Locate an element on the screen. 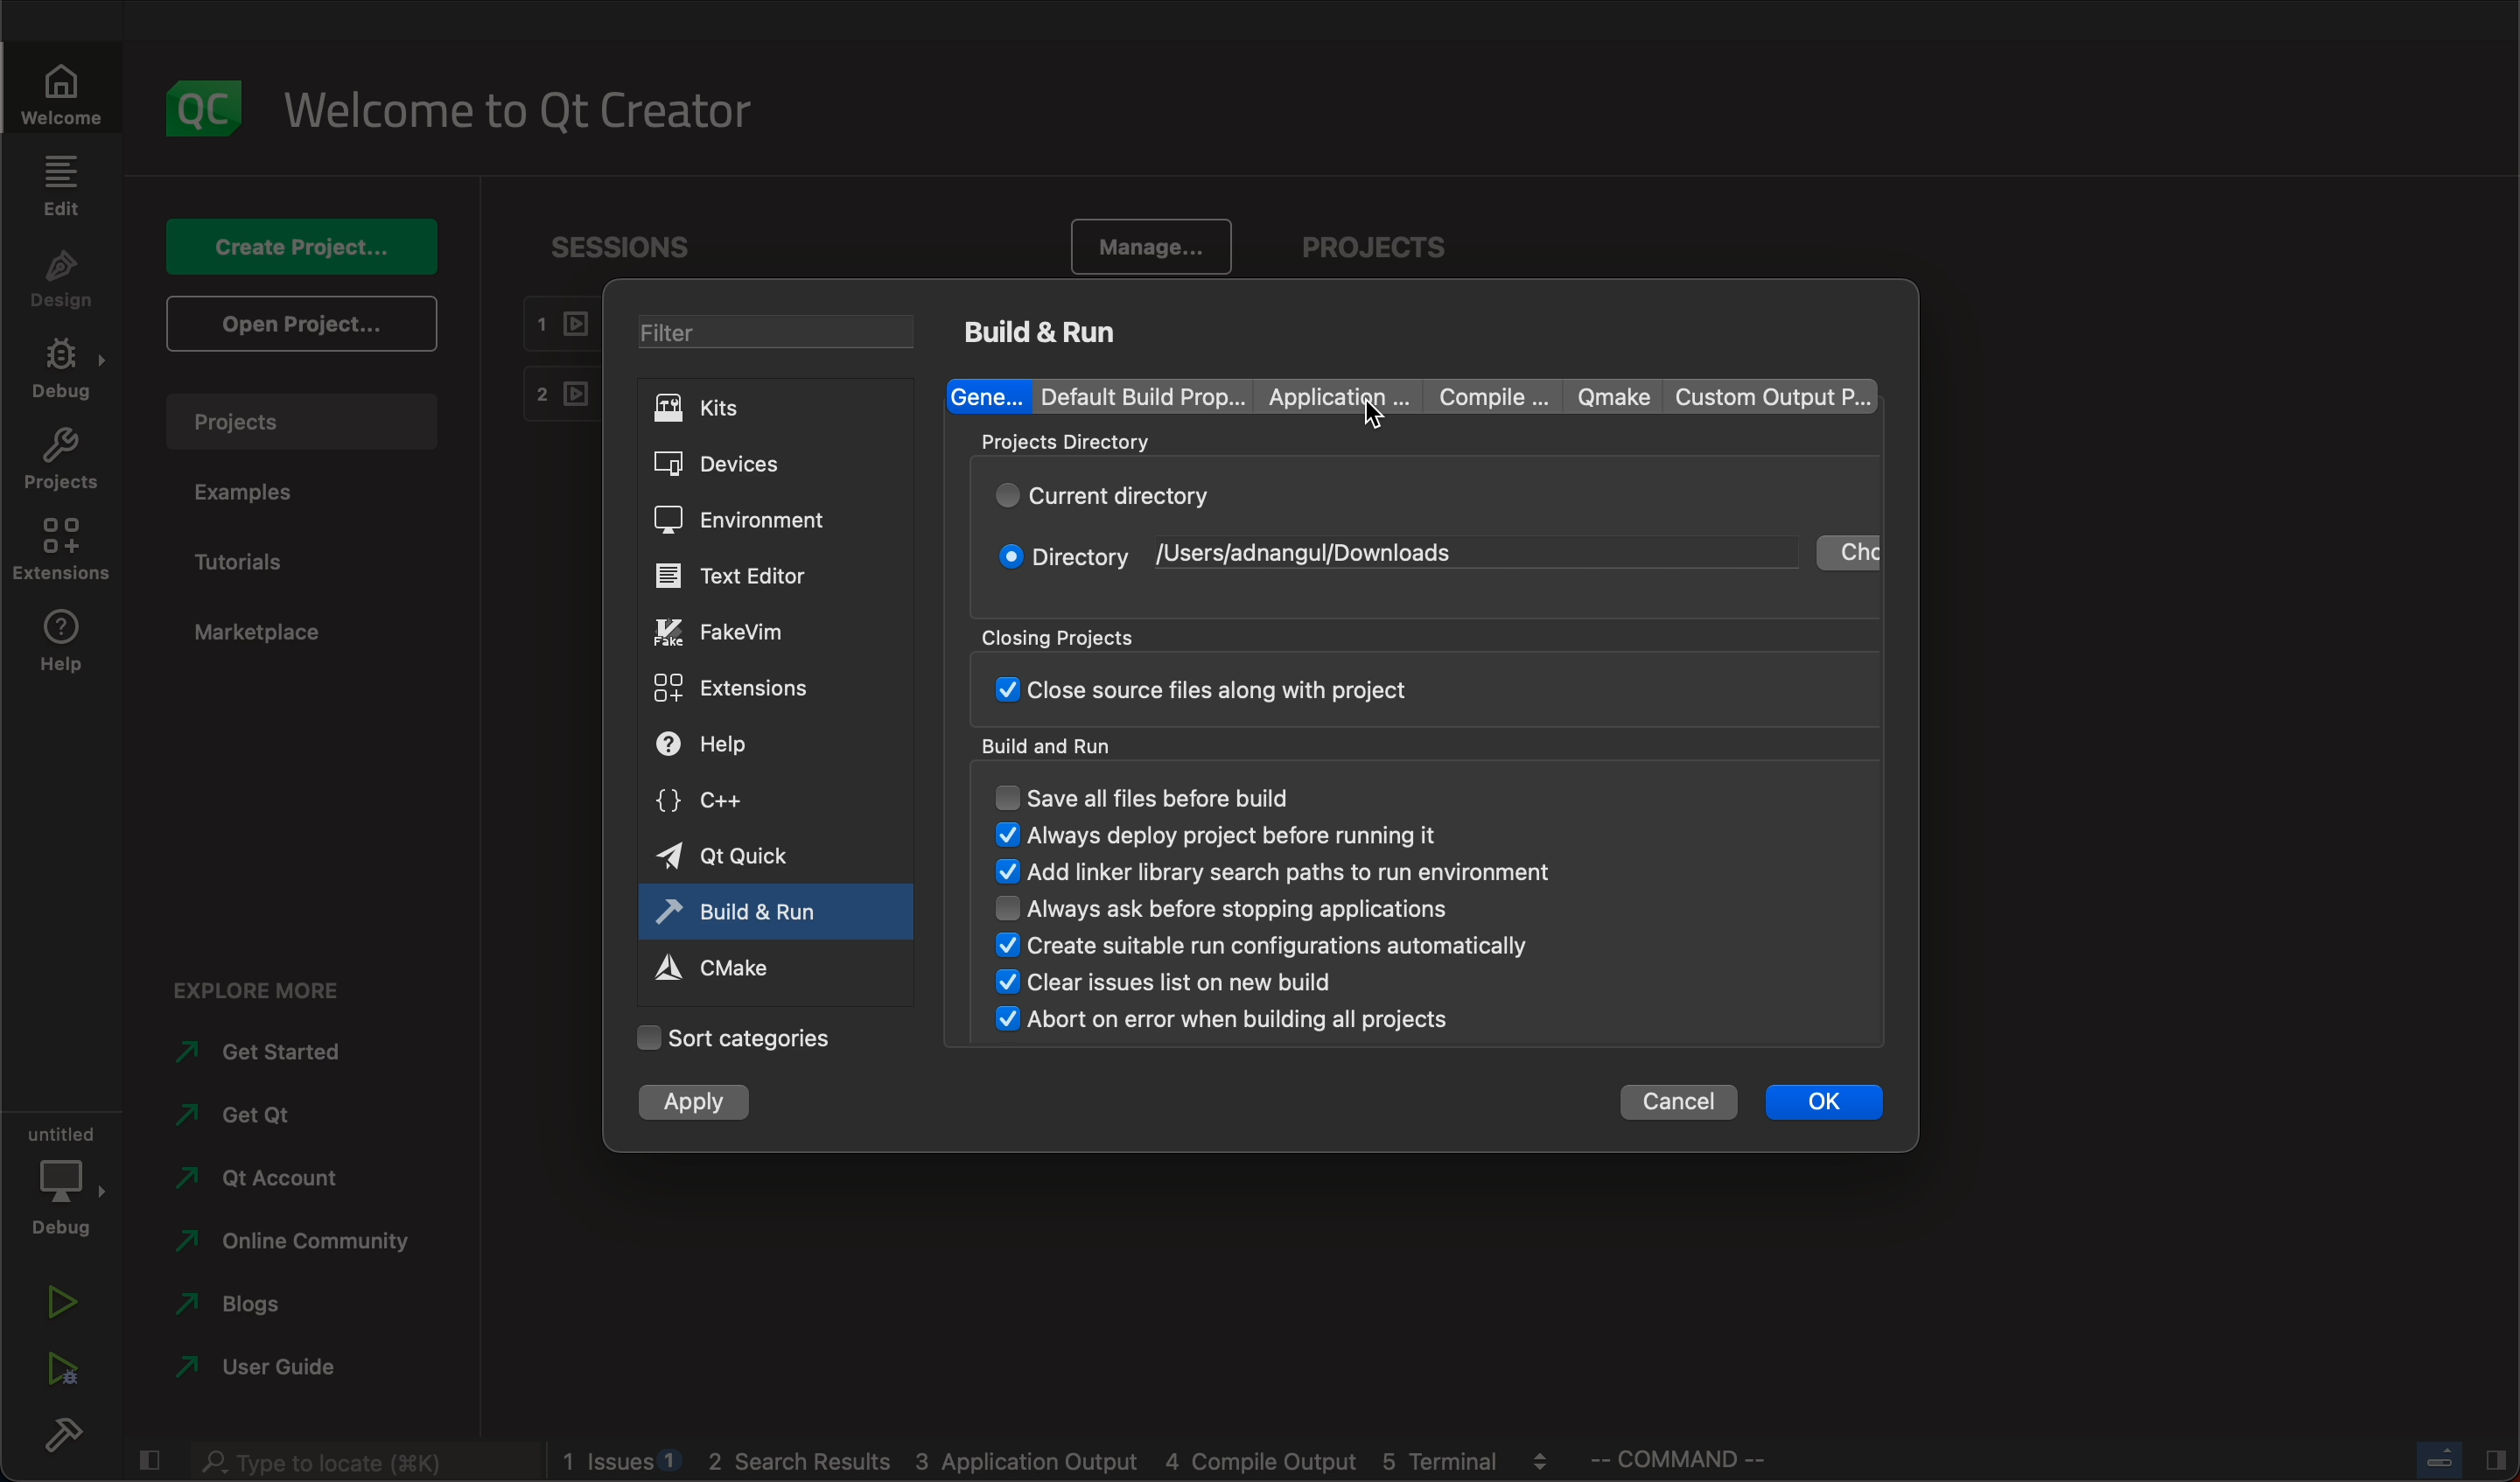 The width and height of the screenshot is (2520, 1482). ' Directory /Users/adnangul/Downloads is located at coordinates (1248, 558).